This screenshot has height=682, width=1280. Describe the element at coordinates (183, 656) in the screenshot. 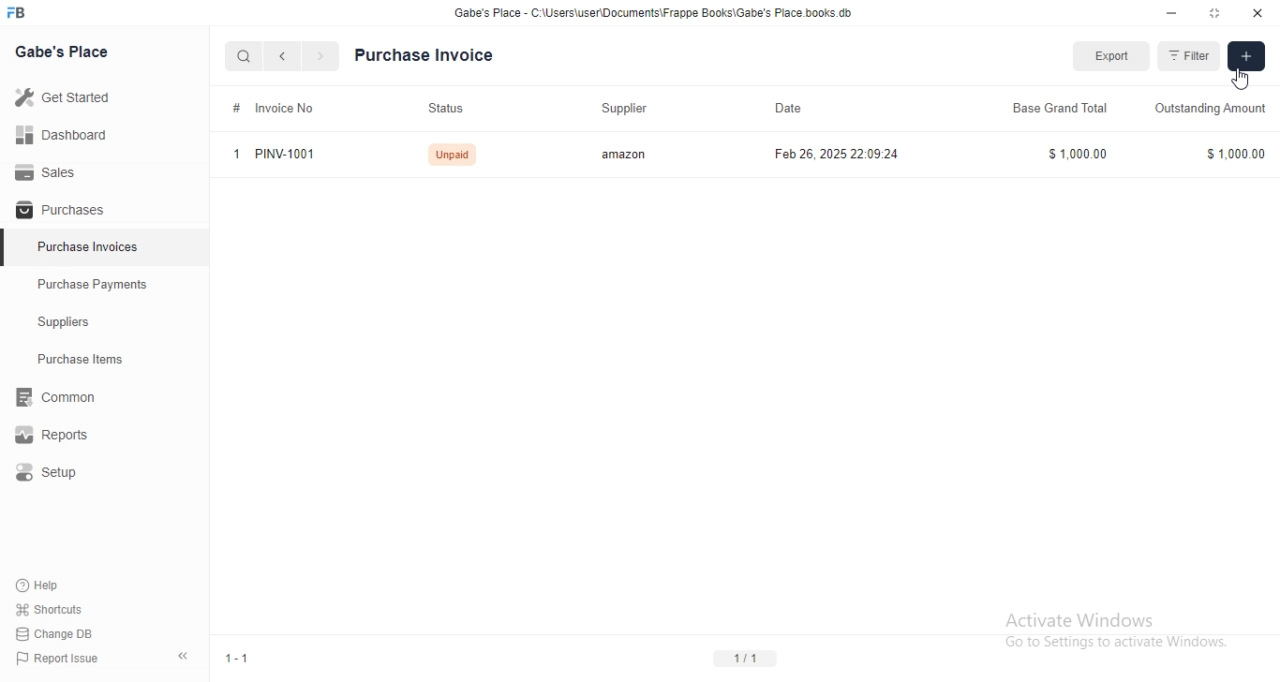

I see `Collapse` at that location.